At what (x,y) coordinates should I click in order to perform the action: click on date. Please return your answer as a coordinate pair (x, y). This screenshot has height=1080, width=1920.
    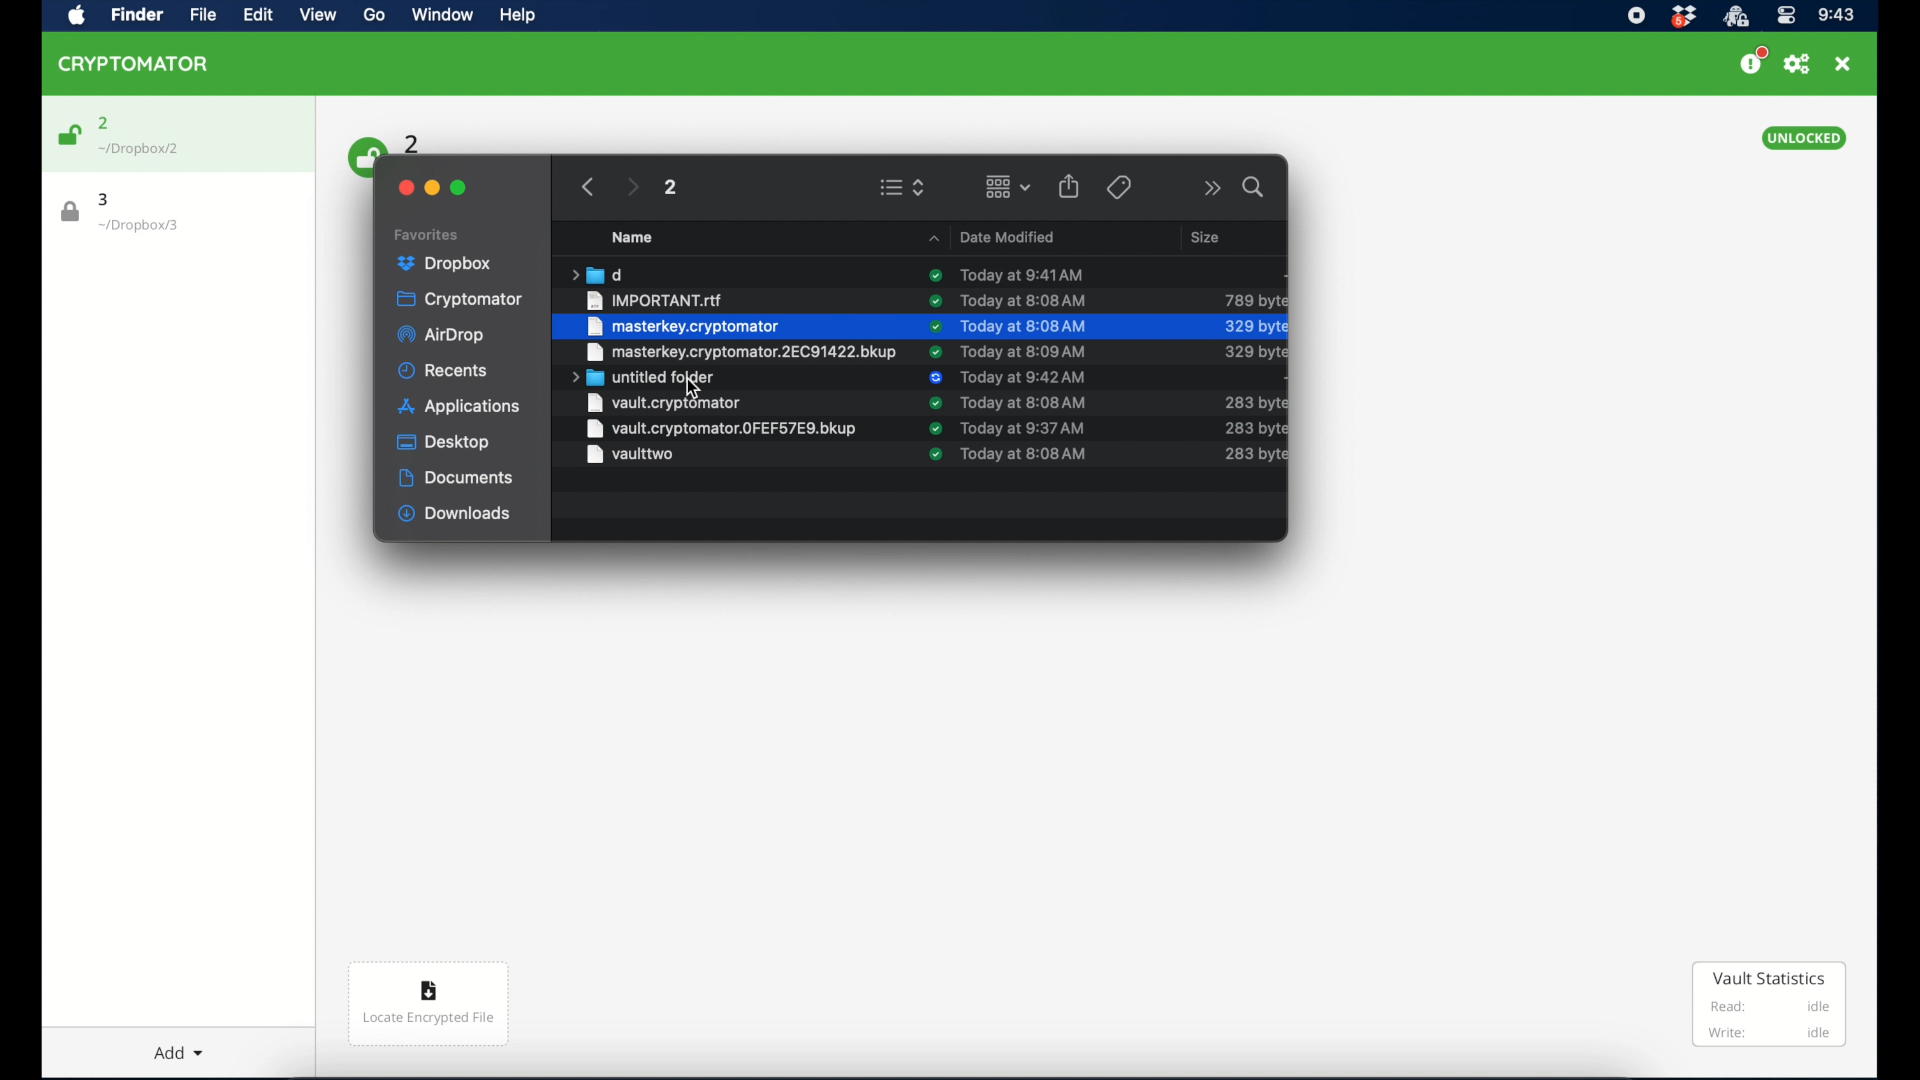
    Looking at the image, I should click on (1025, 378).